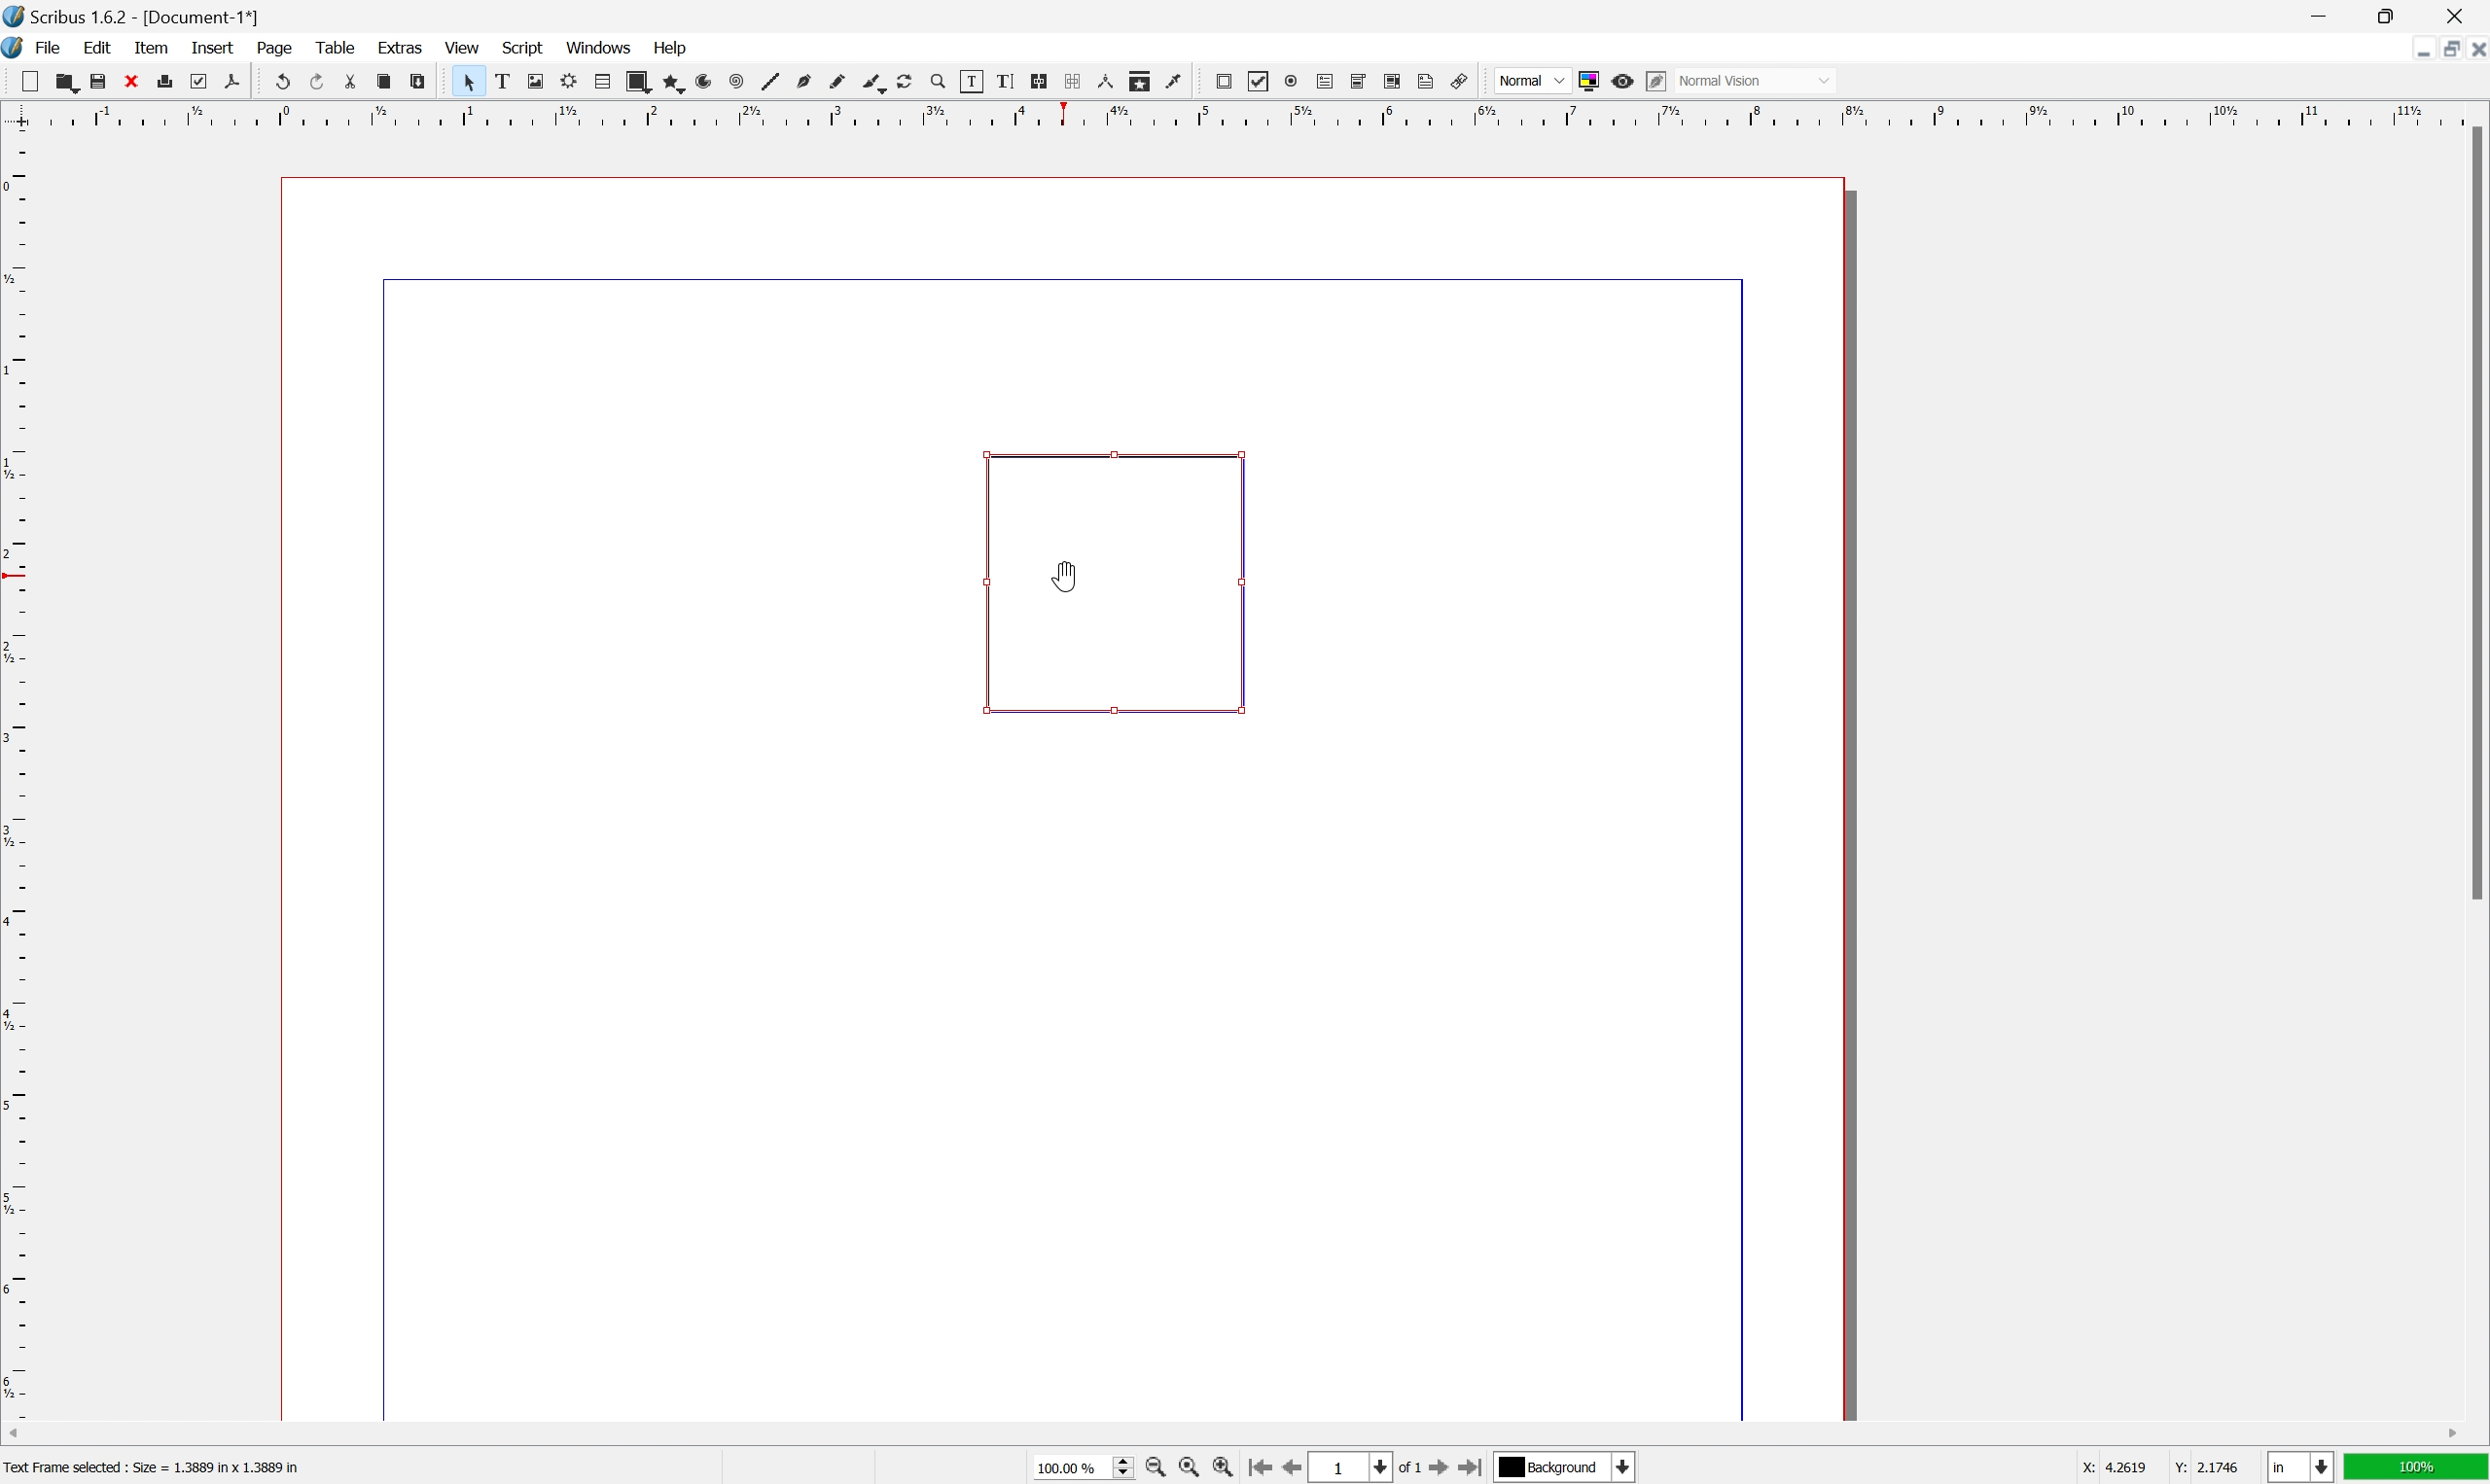 This screenshot has width=2490, height=1484. What do you see at coordinates (199, 81) in the screenshot?
I see `preflight verifier` at bounding box center [199, 81].